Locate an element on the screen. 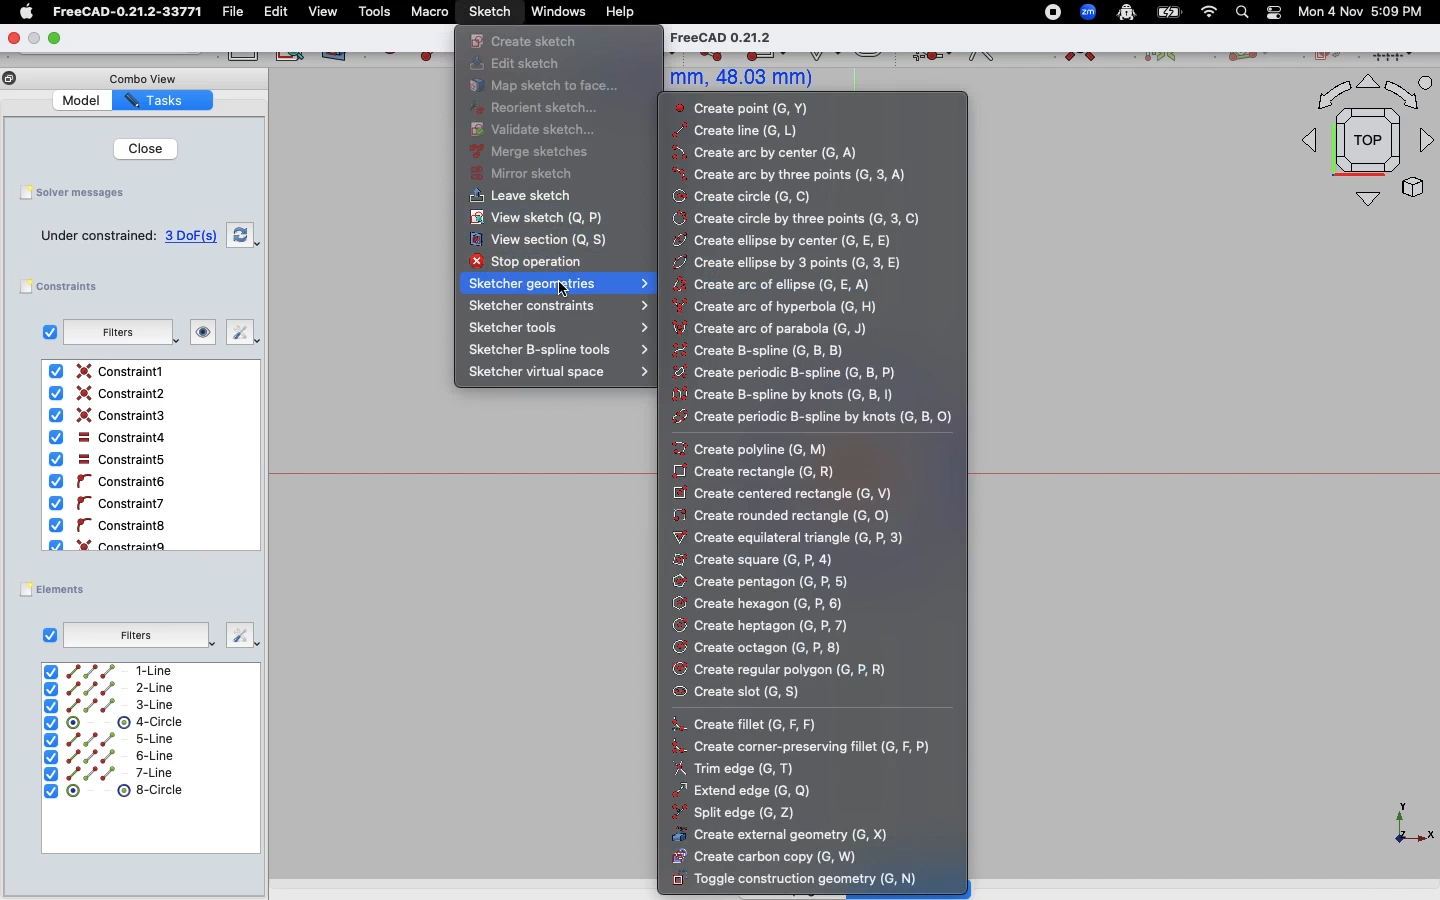  Sketcher virtual space is located at coordinates (558, 374).